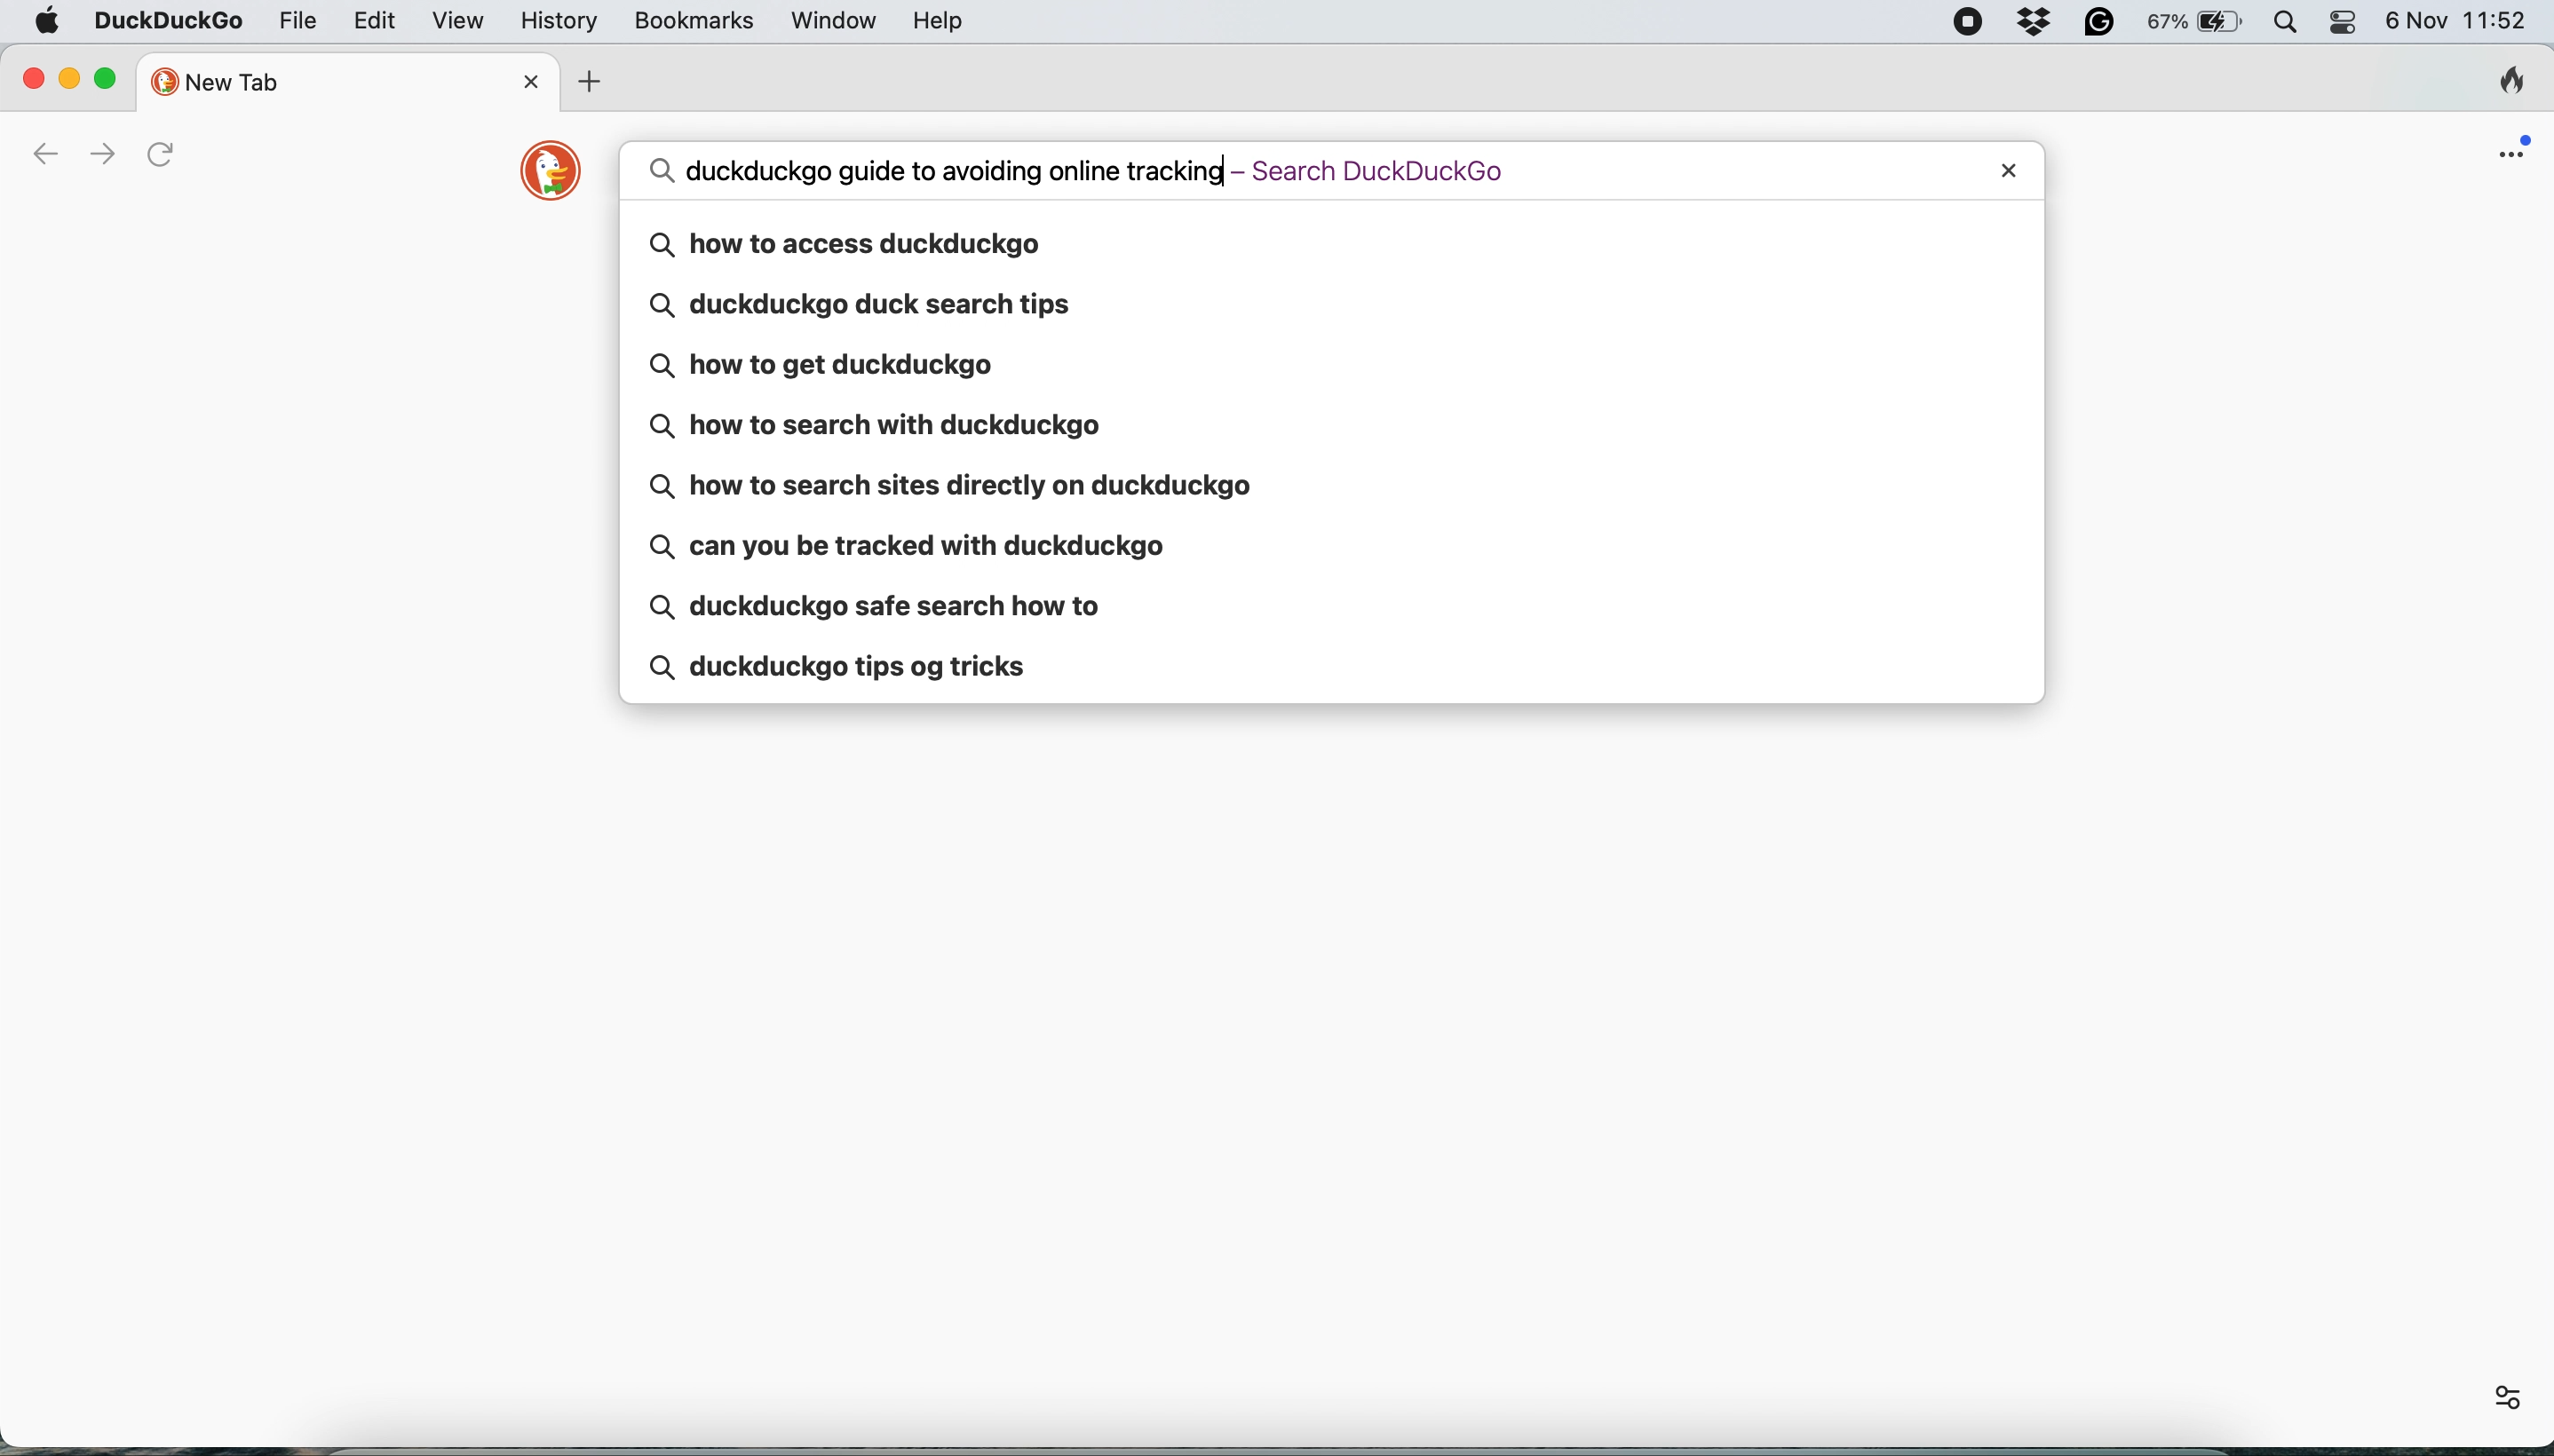 This screenshot has height=1456, width=2554. Describe the element at coordinates (103, 151) in the screenshot. I see `go forward` at that location.